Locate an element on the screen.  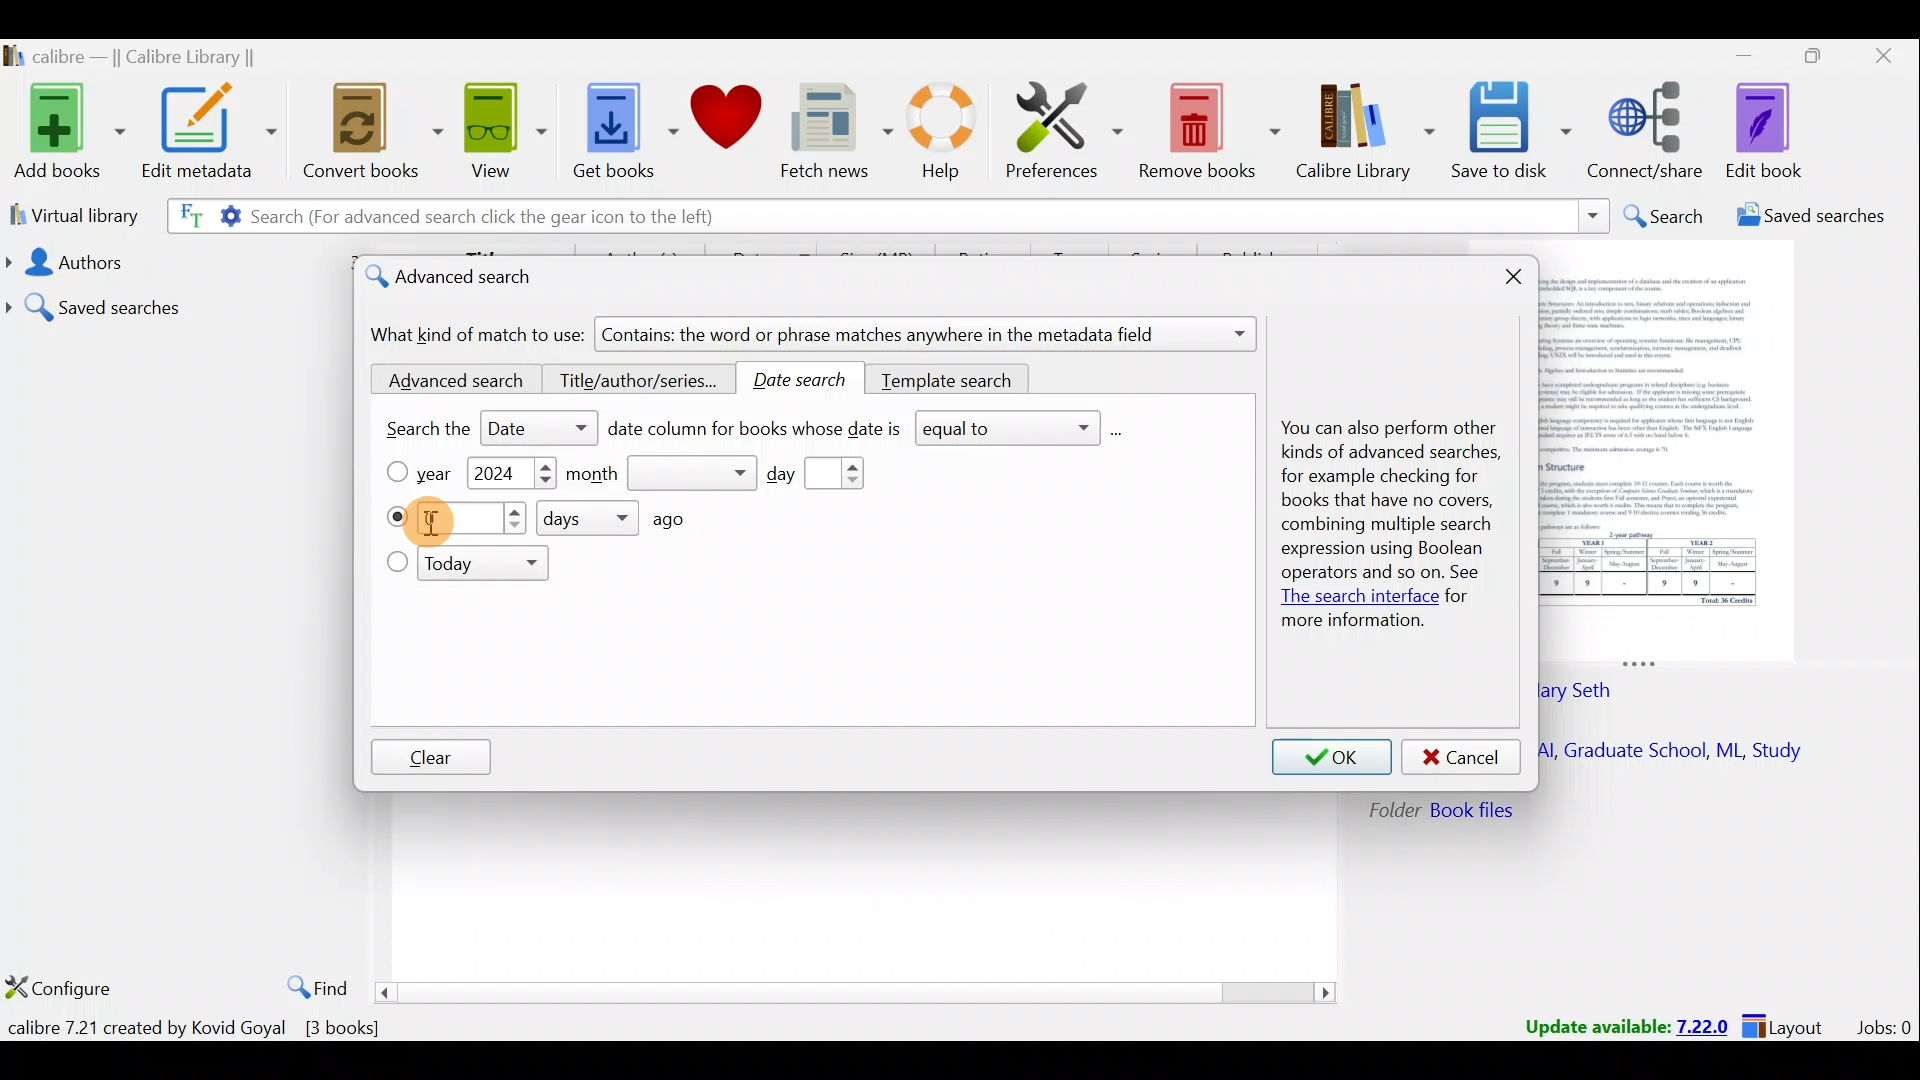
Cancel is located at coordinates (1462, 758).